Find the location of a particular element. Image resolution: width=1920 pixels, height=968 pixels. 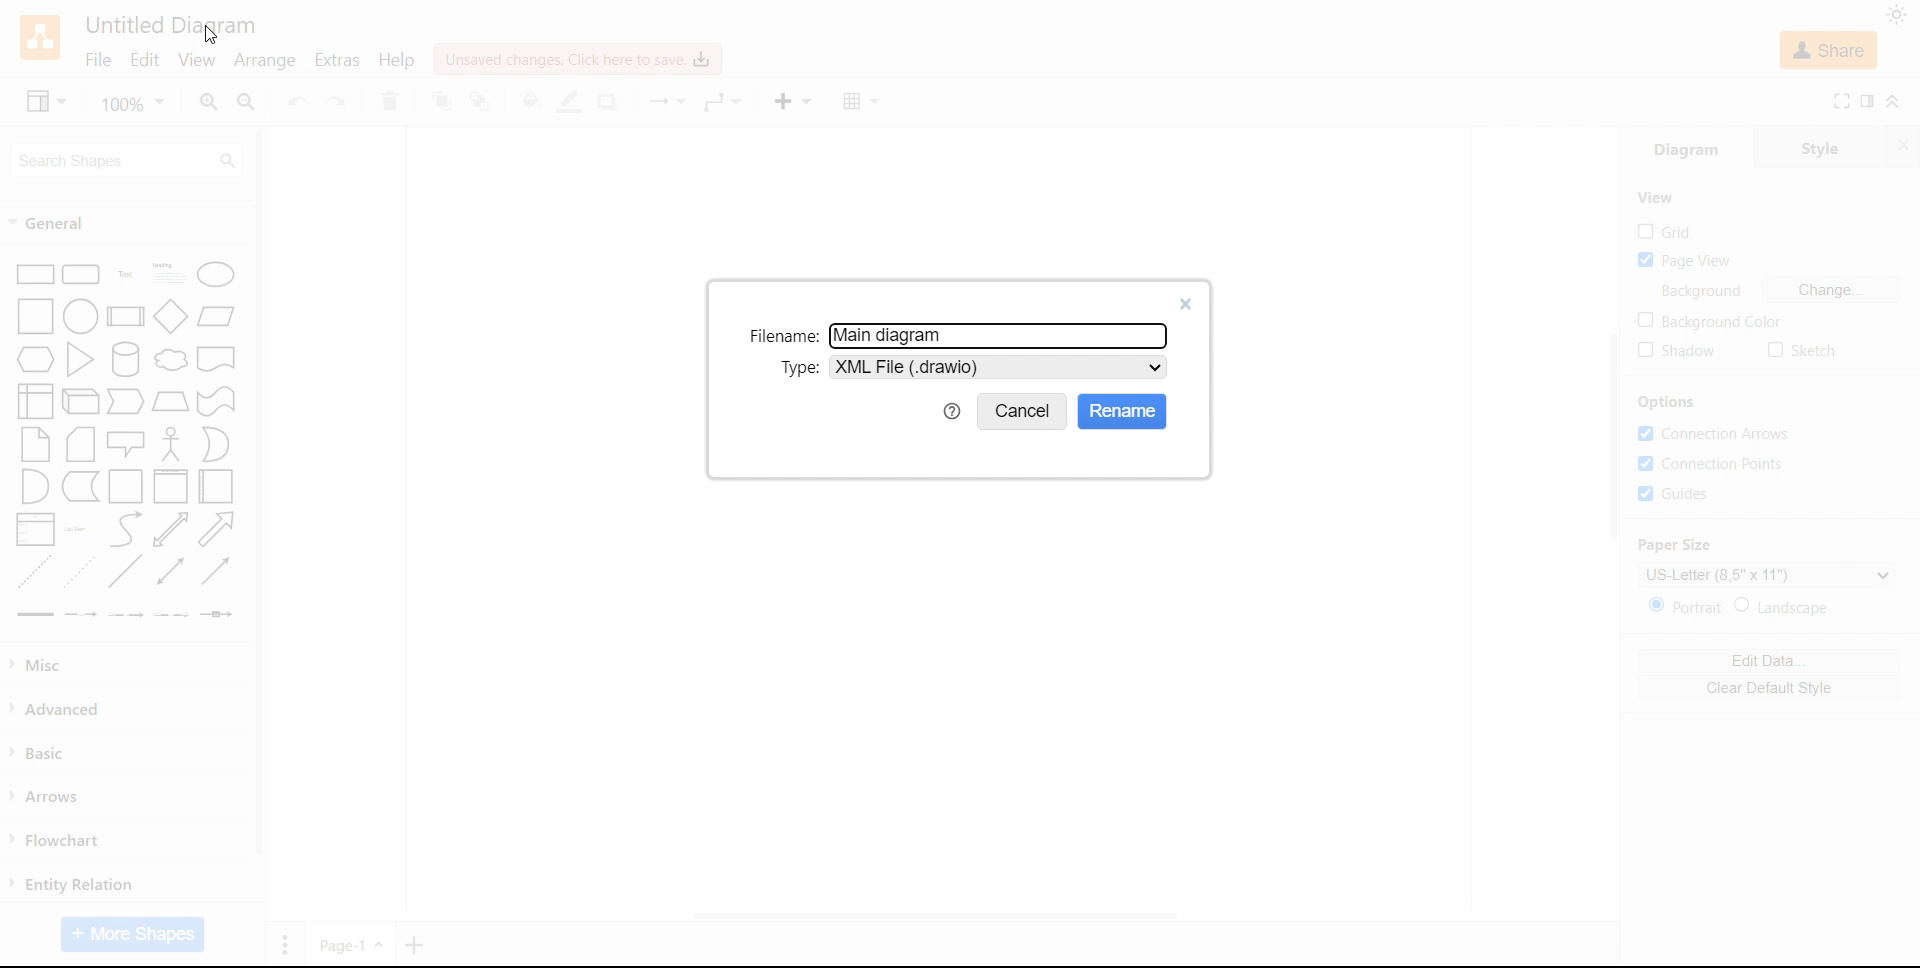

connection arrows  is located at coordinates (1714, 434).